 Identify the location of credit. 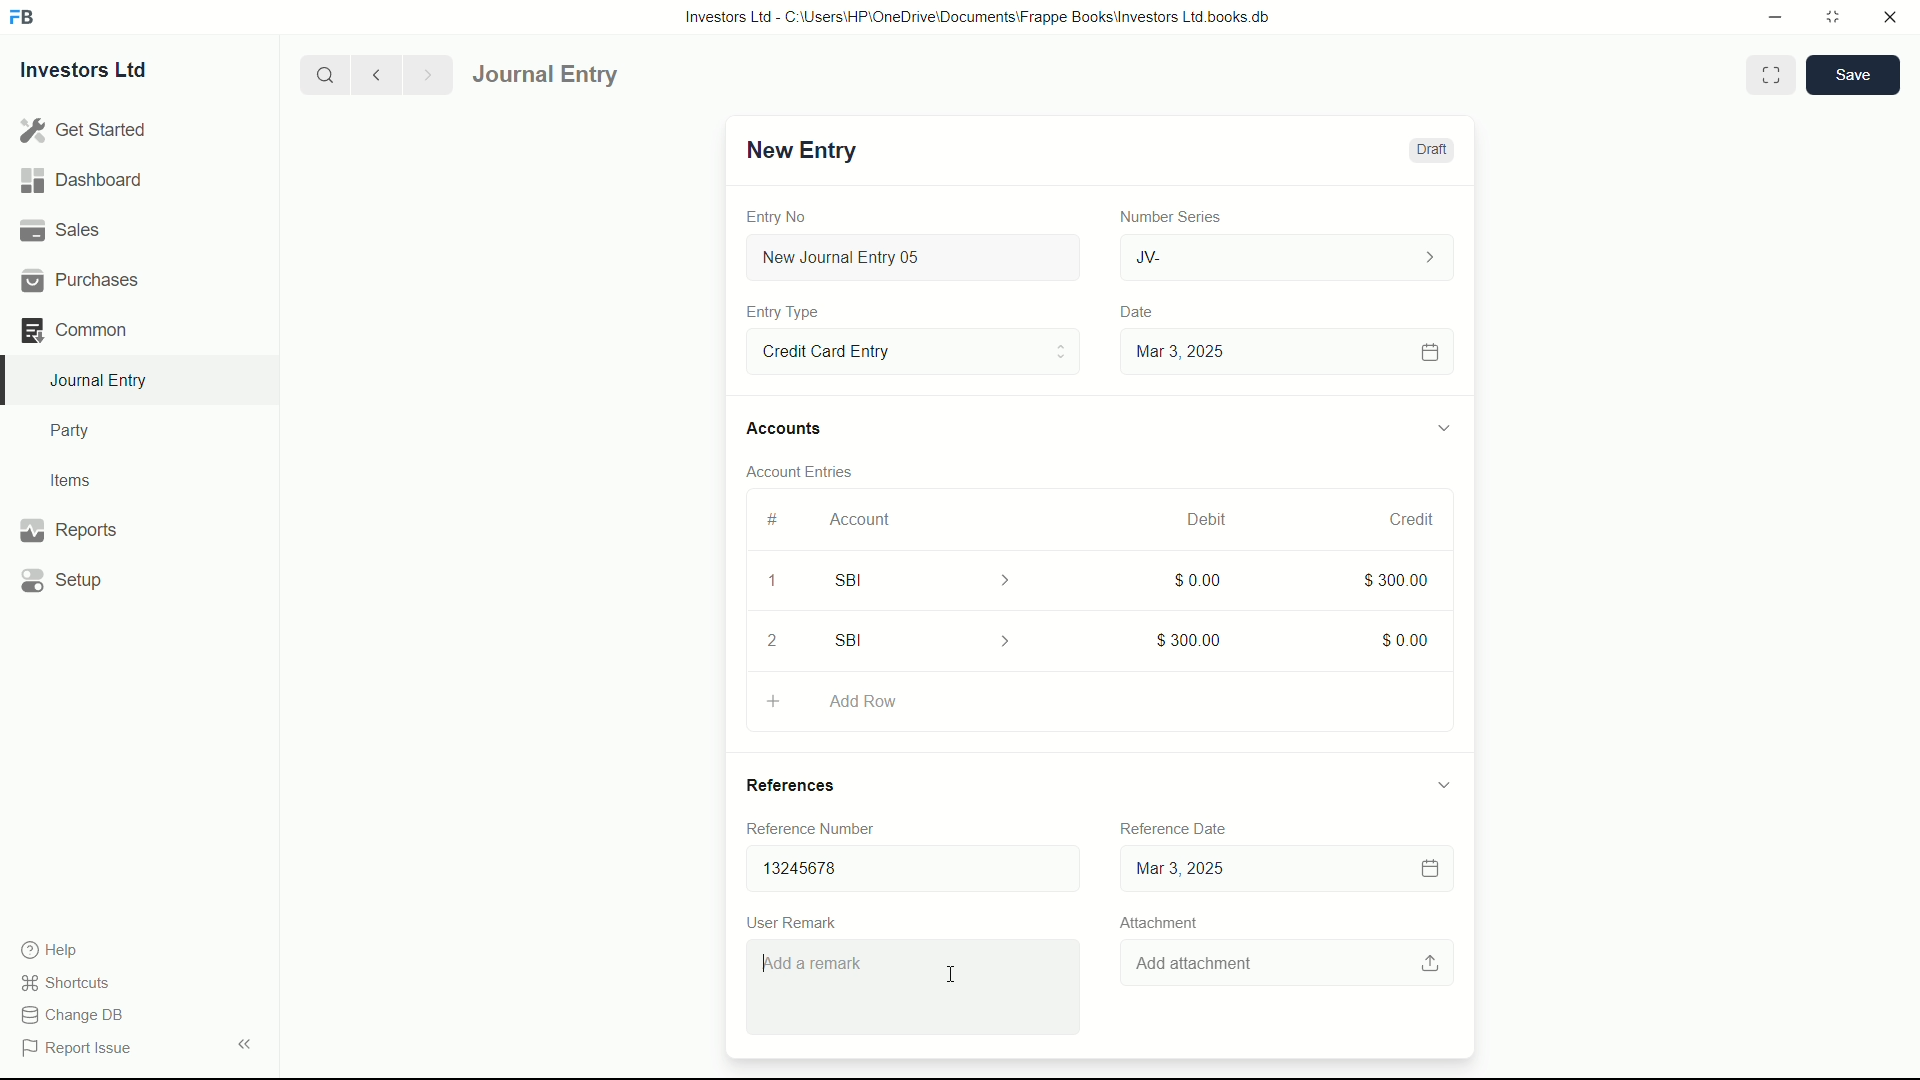
(1414, 520).